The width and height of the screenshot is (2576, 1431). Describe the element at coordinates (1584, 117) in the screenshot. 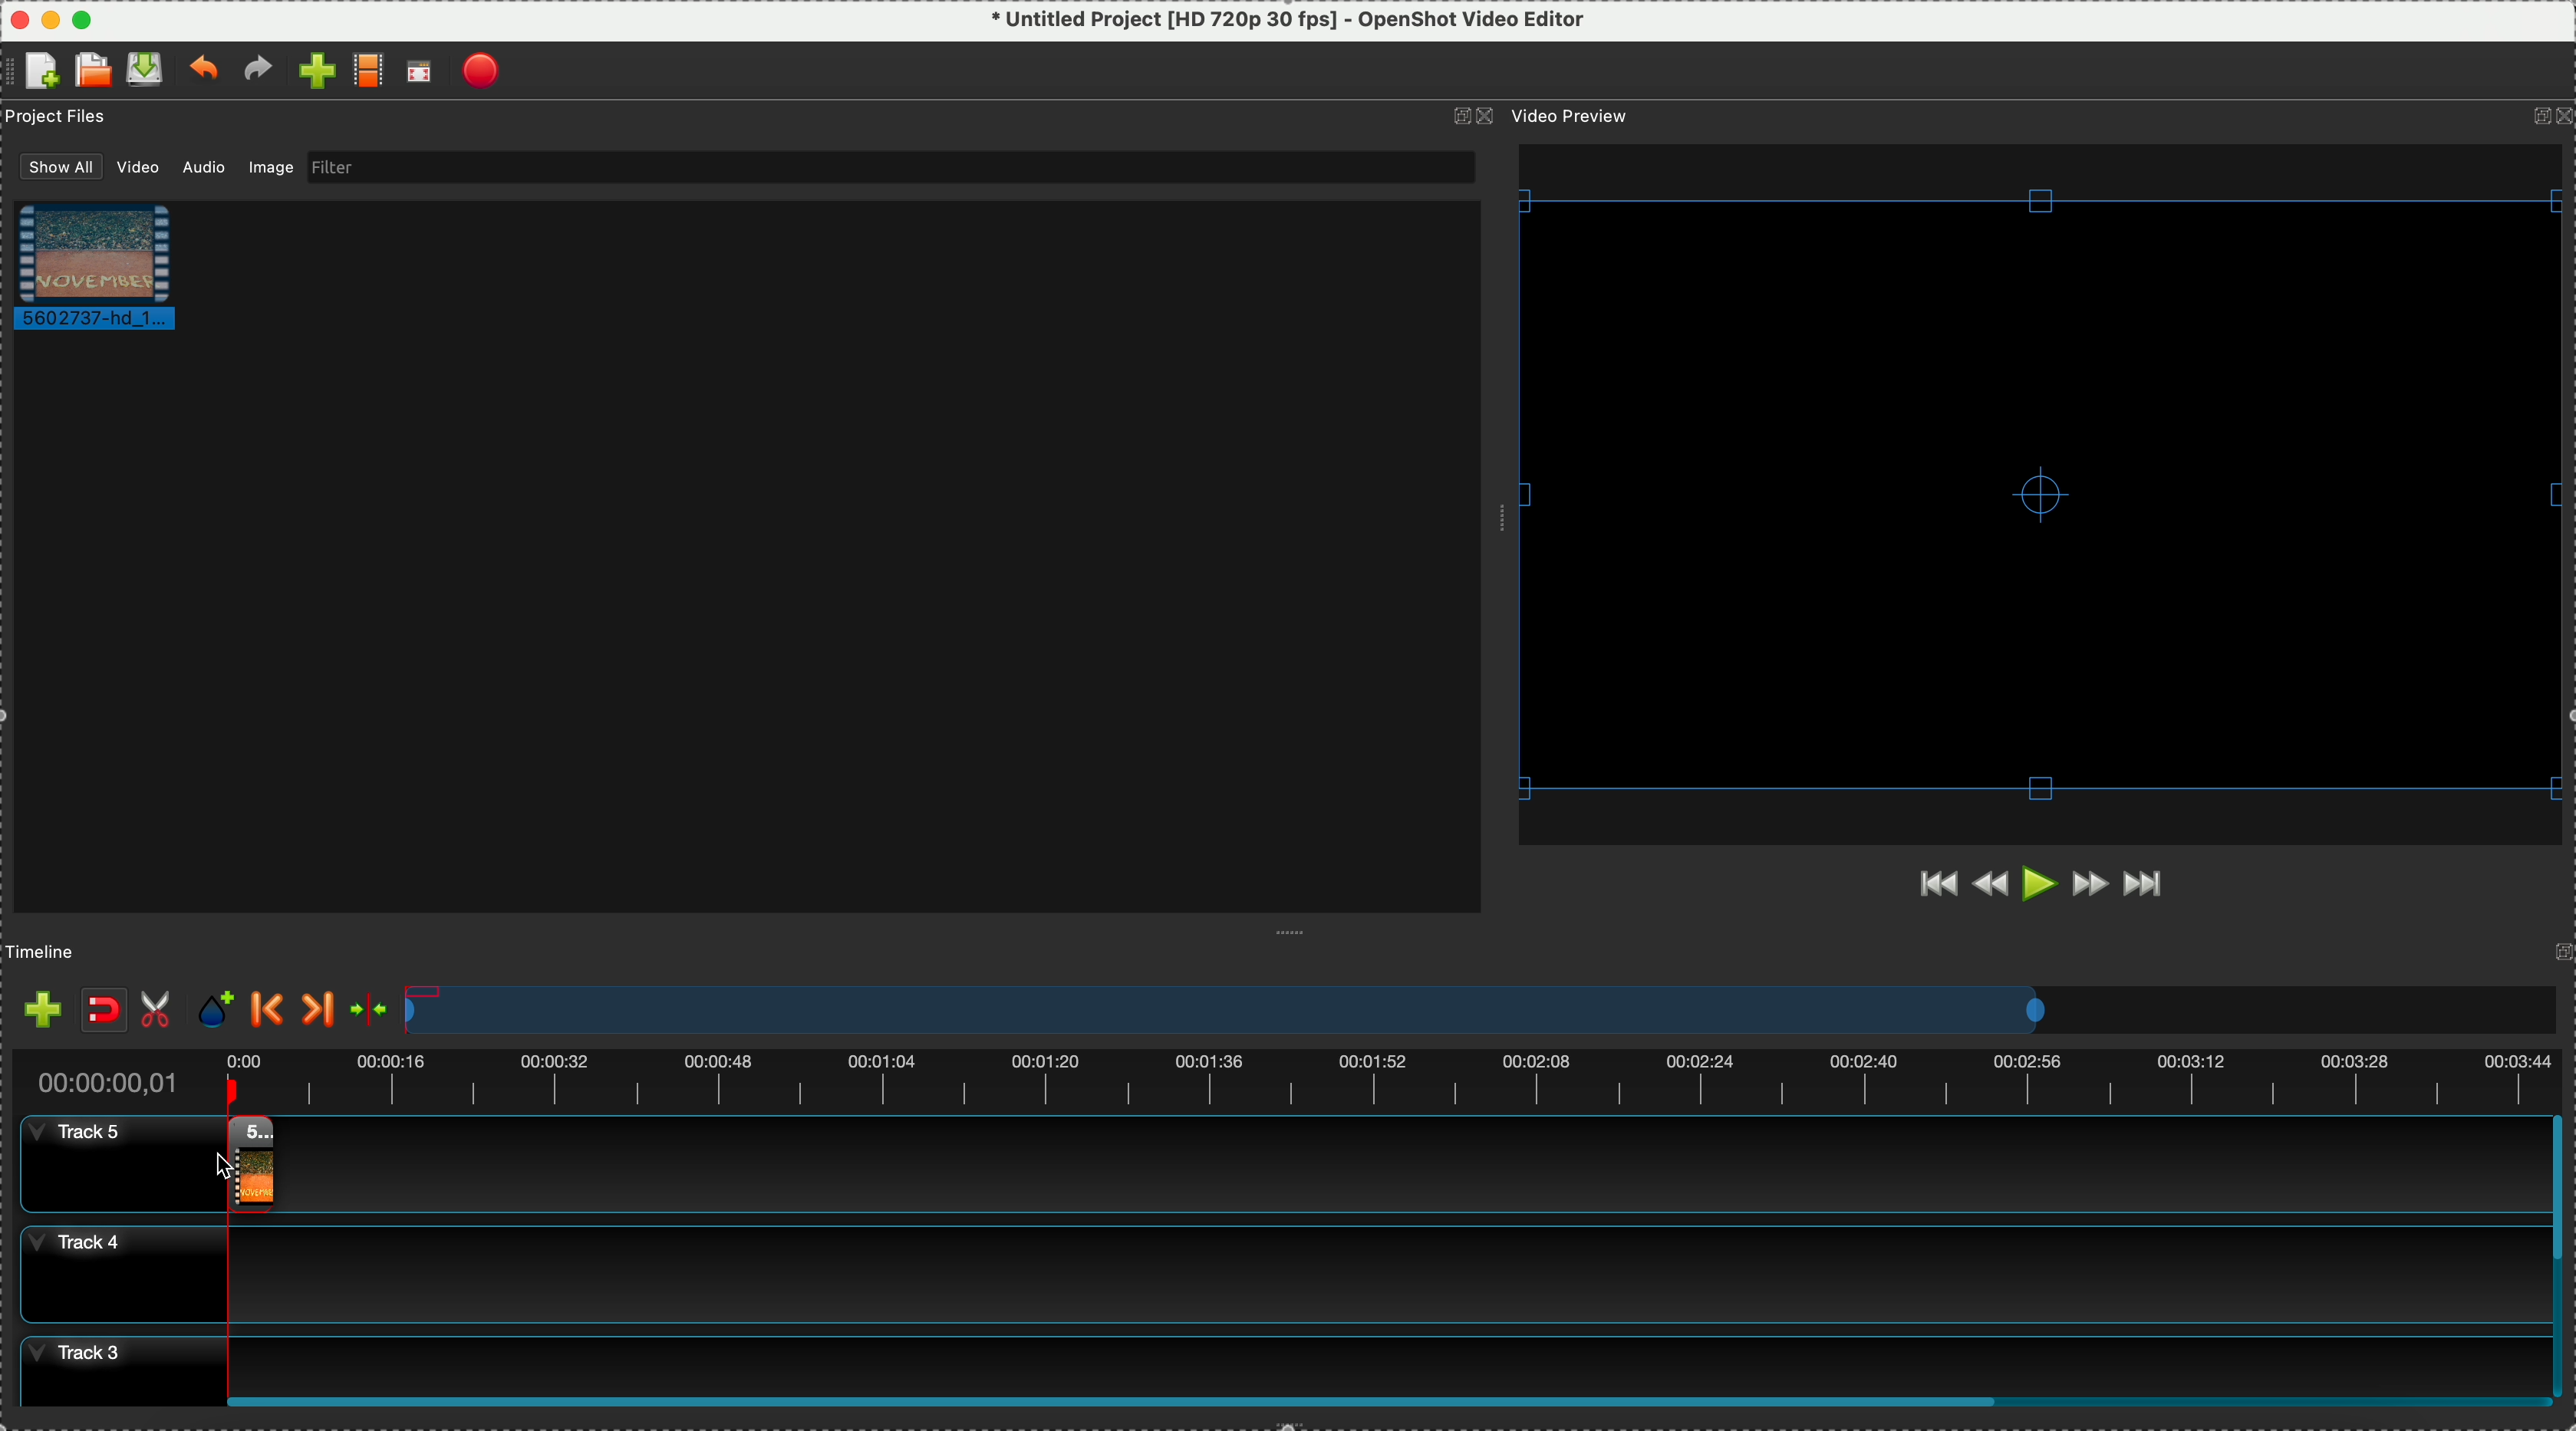

I see `video preview` at that location.